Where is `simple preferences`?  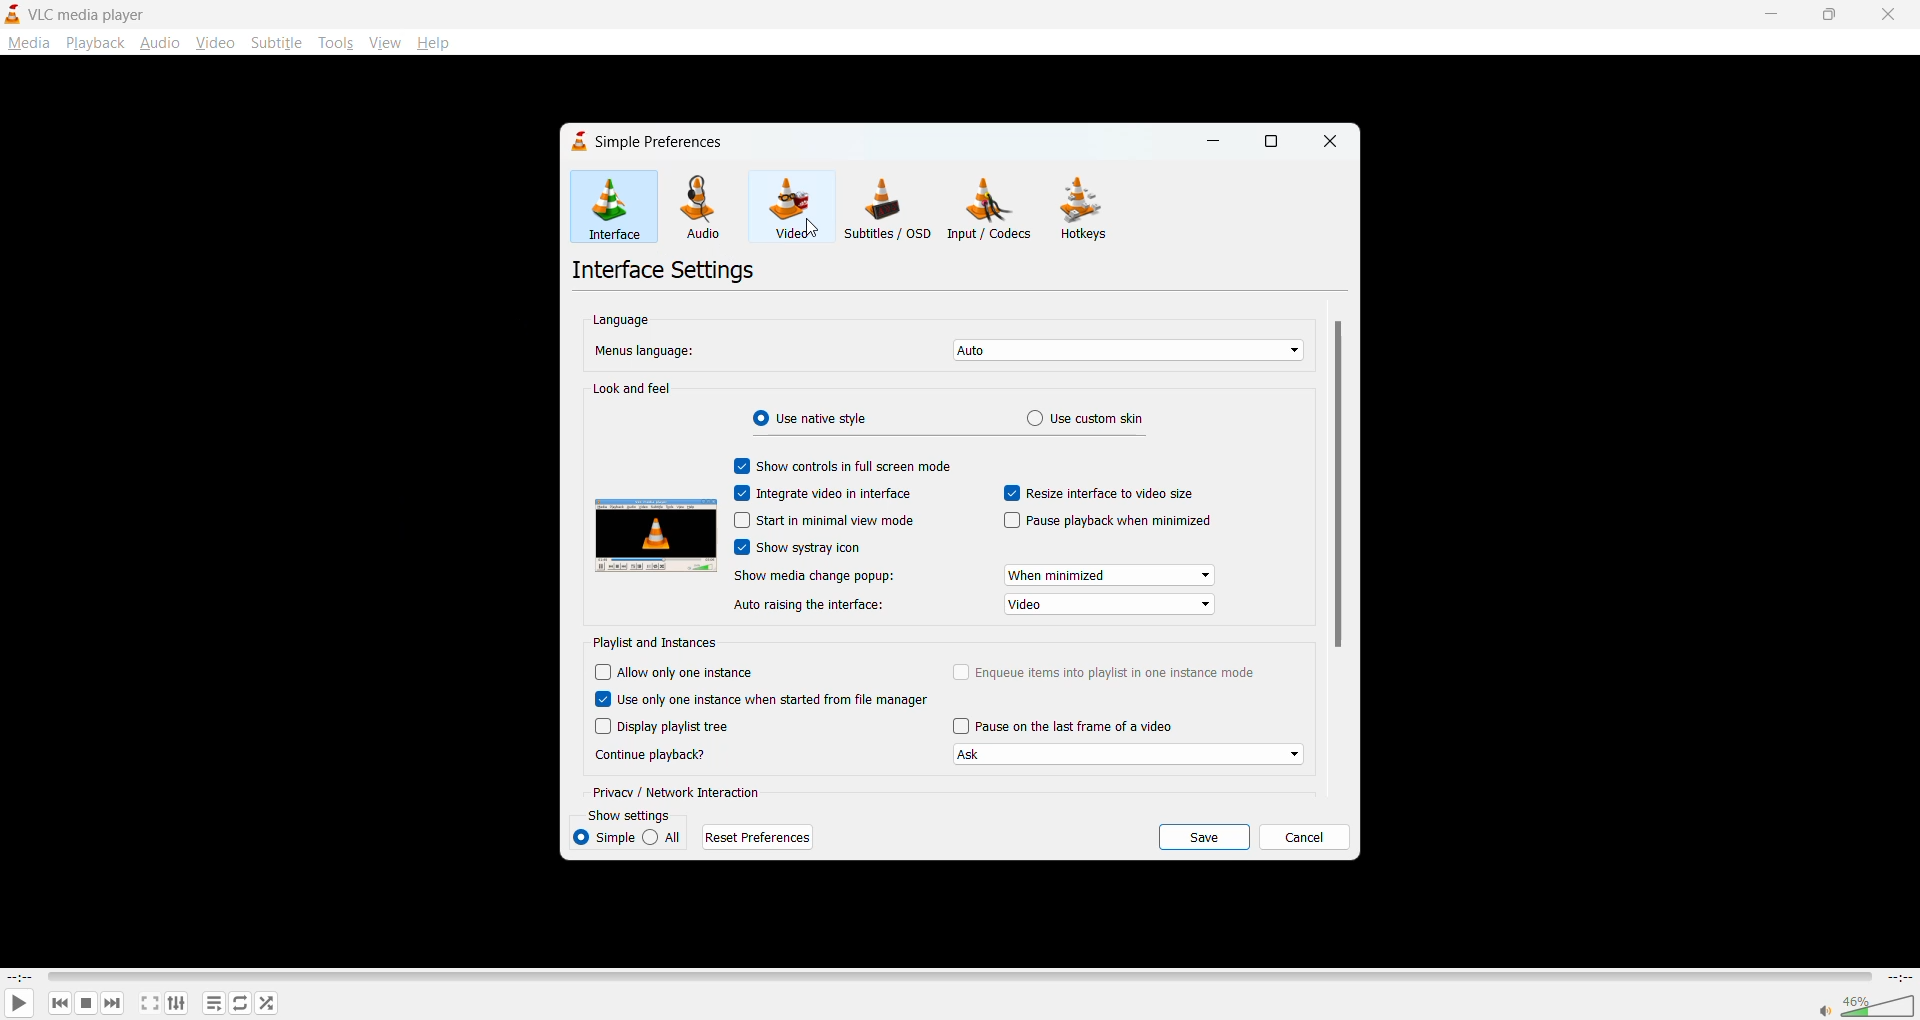
simple preferences is located at coordinates (644, 141).